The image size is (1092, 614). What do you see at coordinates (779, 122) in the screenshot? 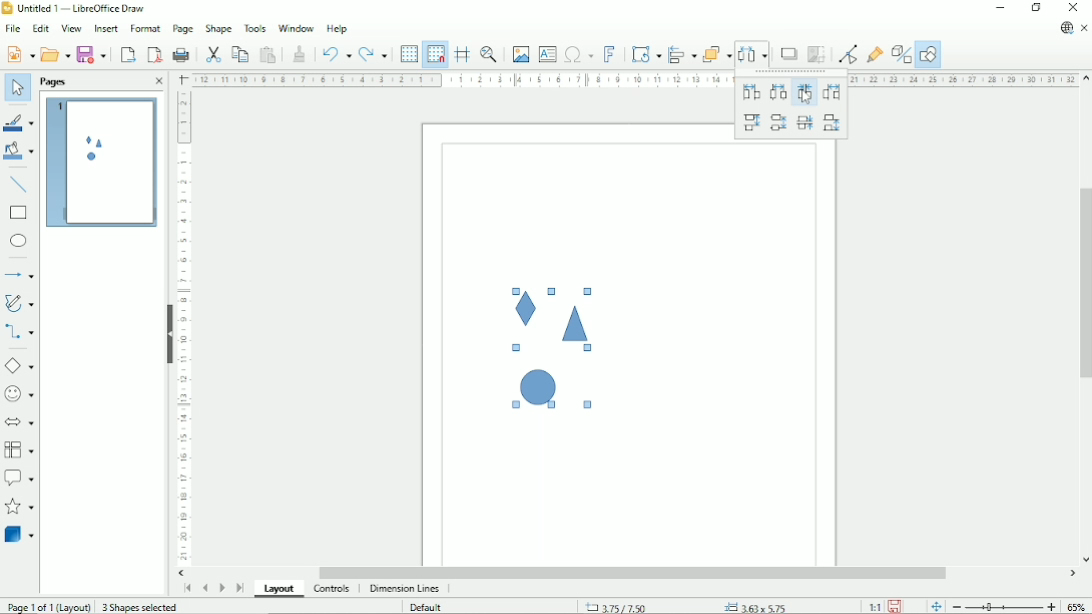
I see `Vertically center` at bounding box center [779, 122].